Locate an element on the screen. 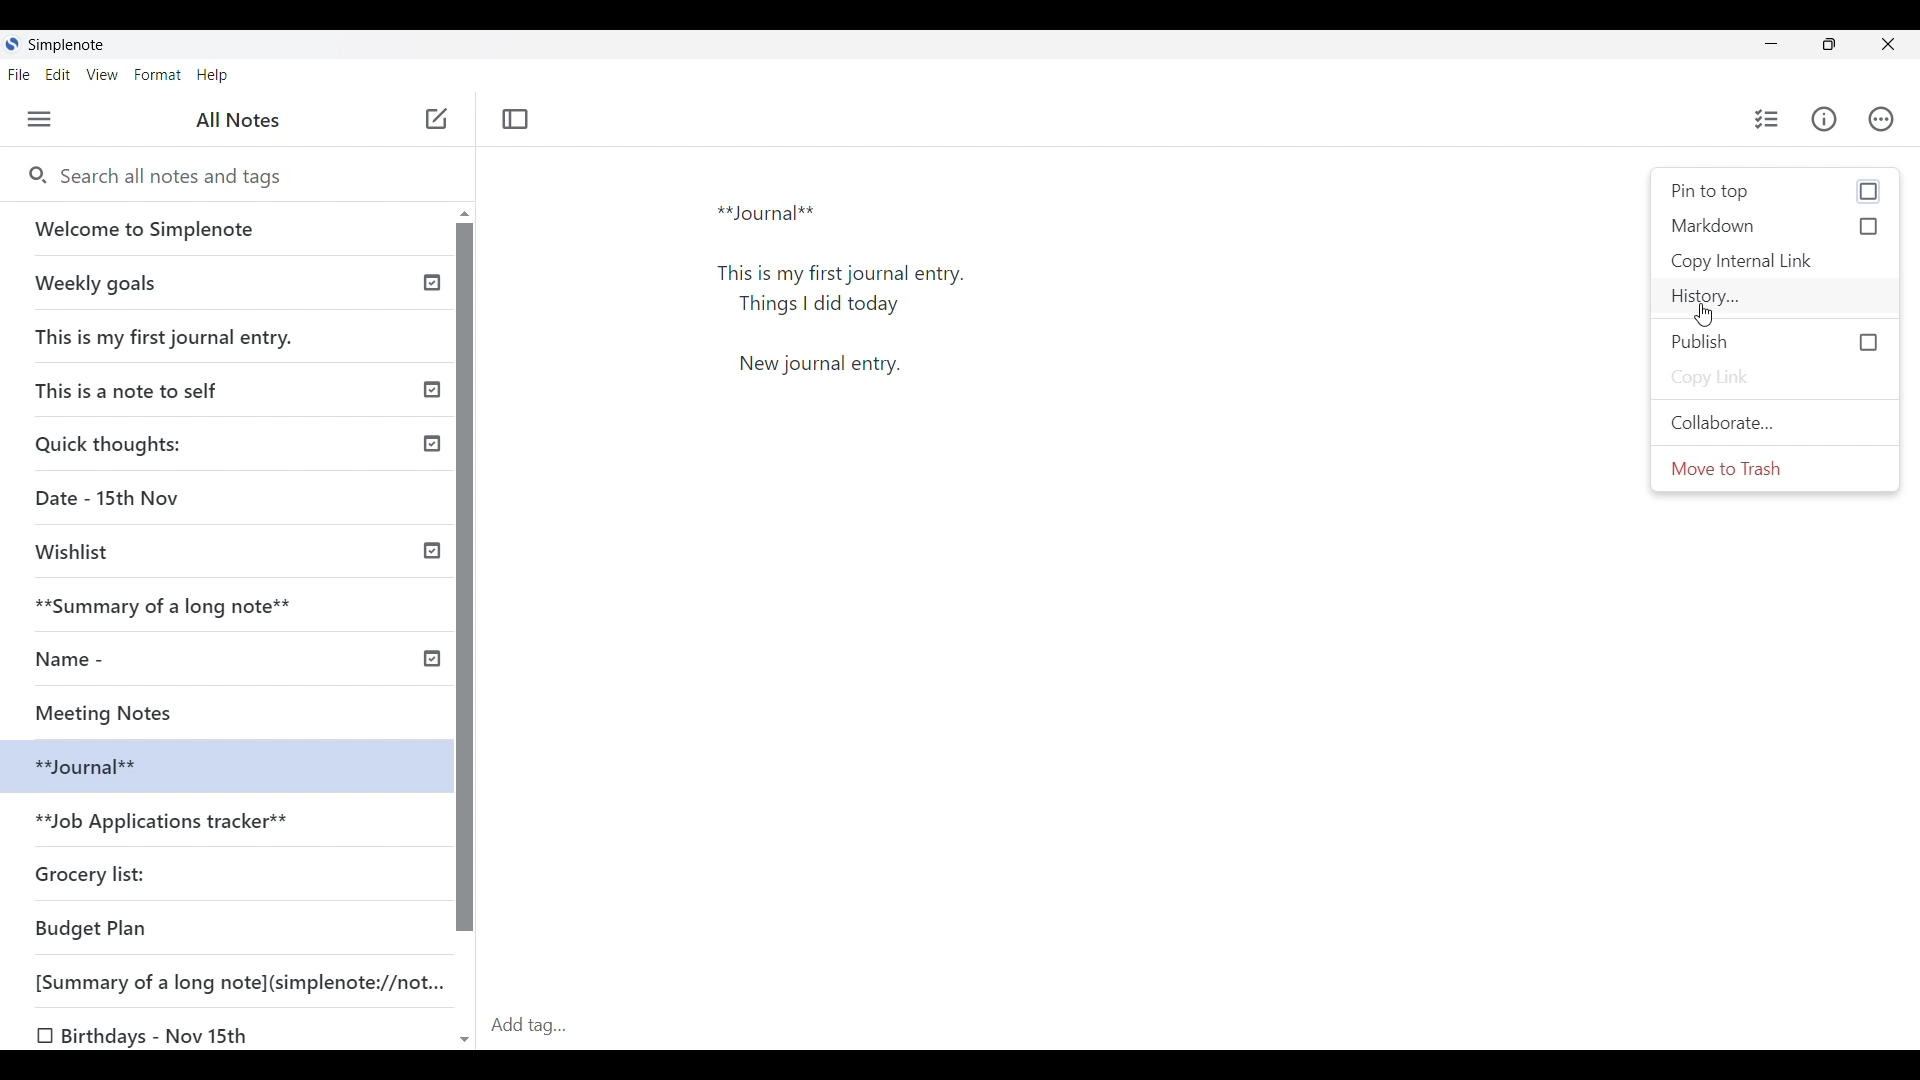 The height and width of the screenshot is (1080, 1920). **Job Applications tracker** is located at coordinates (166, 823).